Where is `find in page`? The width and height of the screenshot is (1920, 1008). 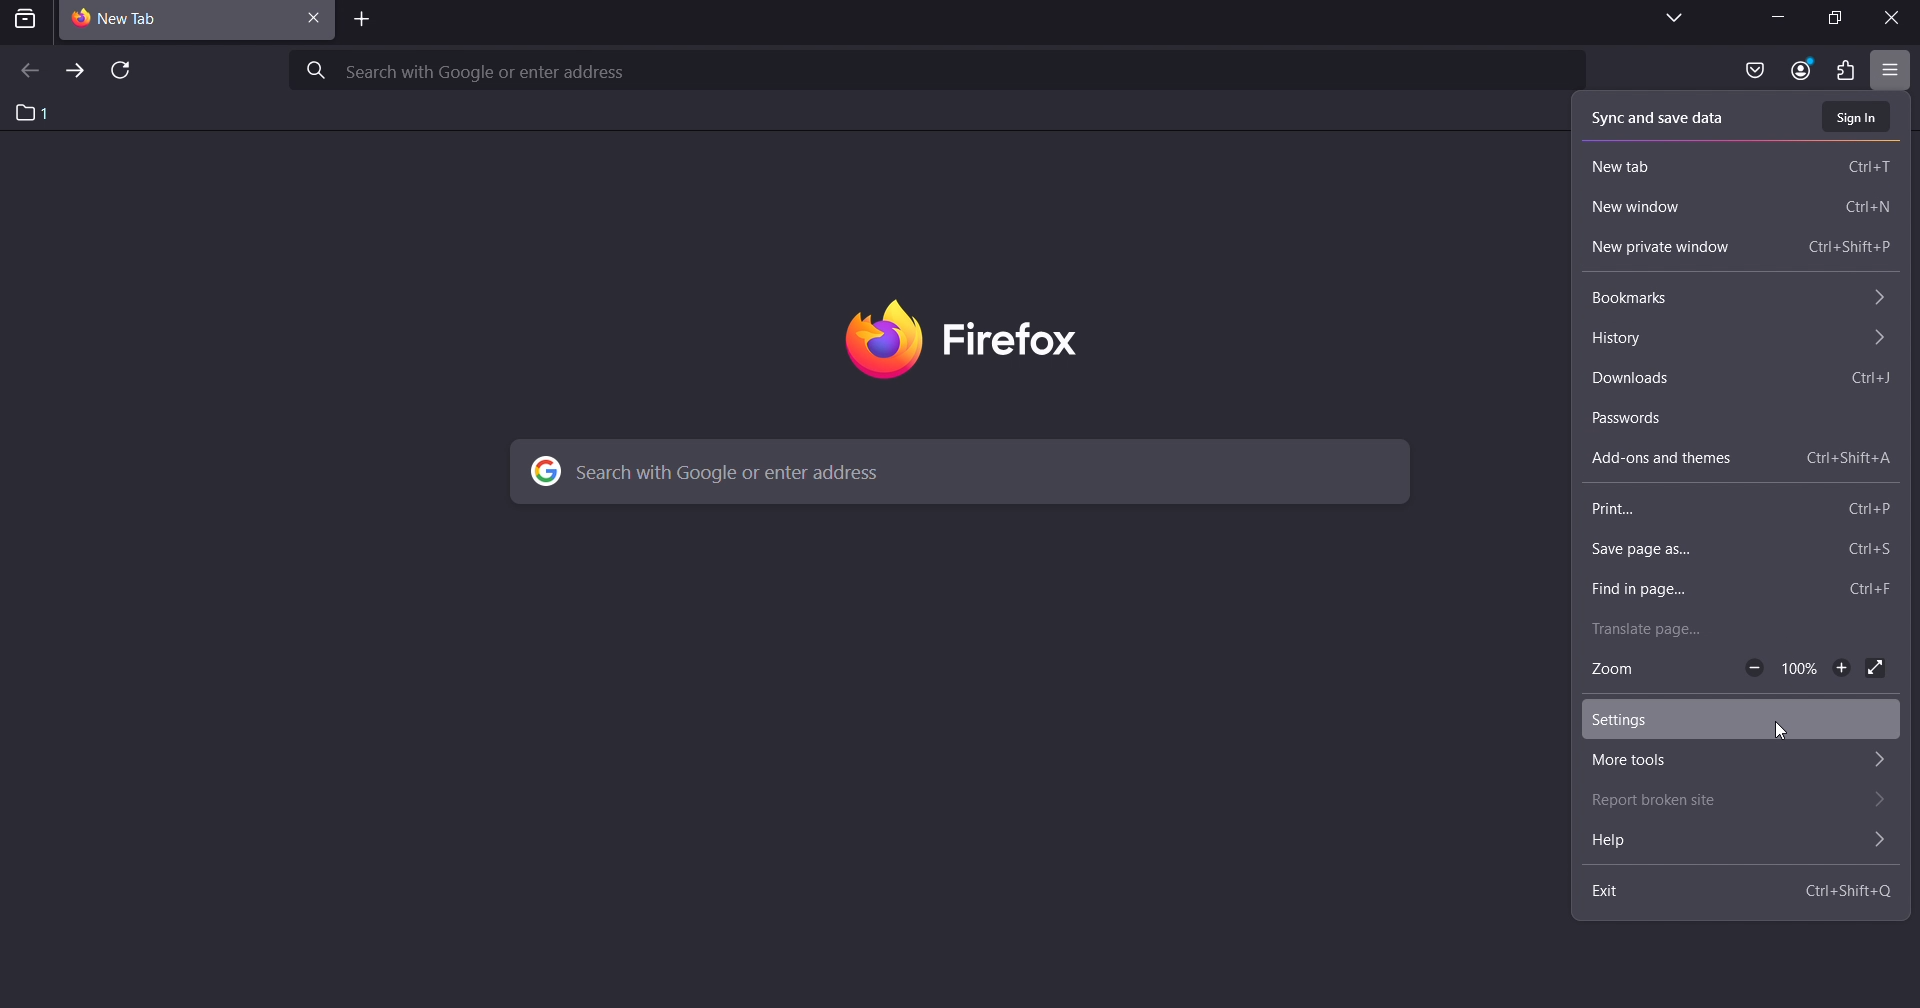 find in page is located at coordinates (1732, 588).